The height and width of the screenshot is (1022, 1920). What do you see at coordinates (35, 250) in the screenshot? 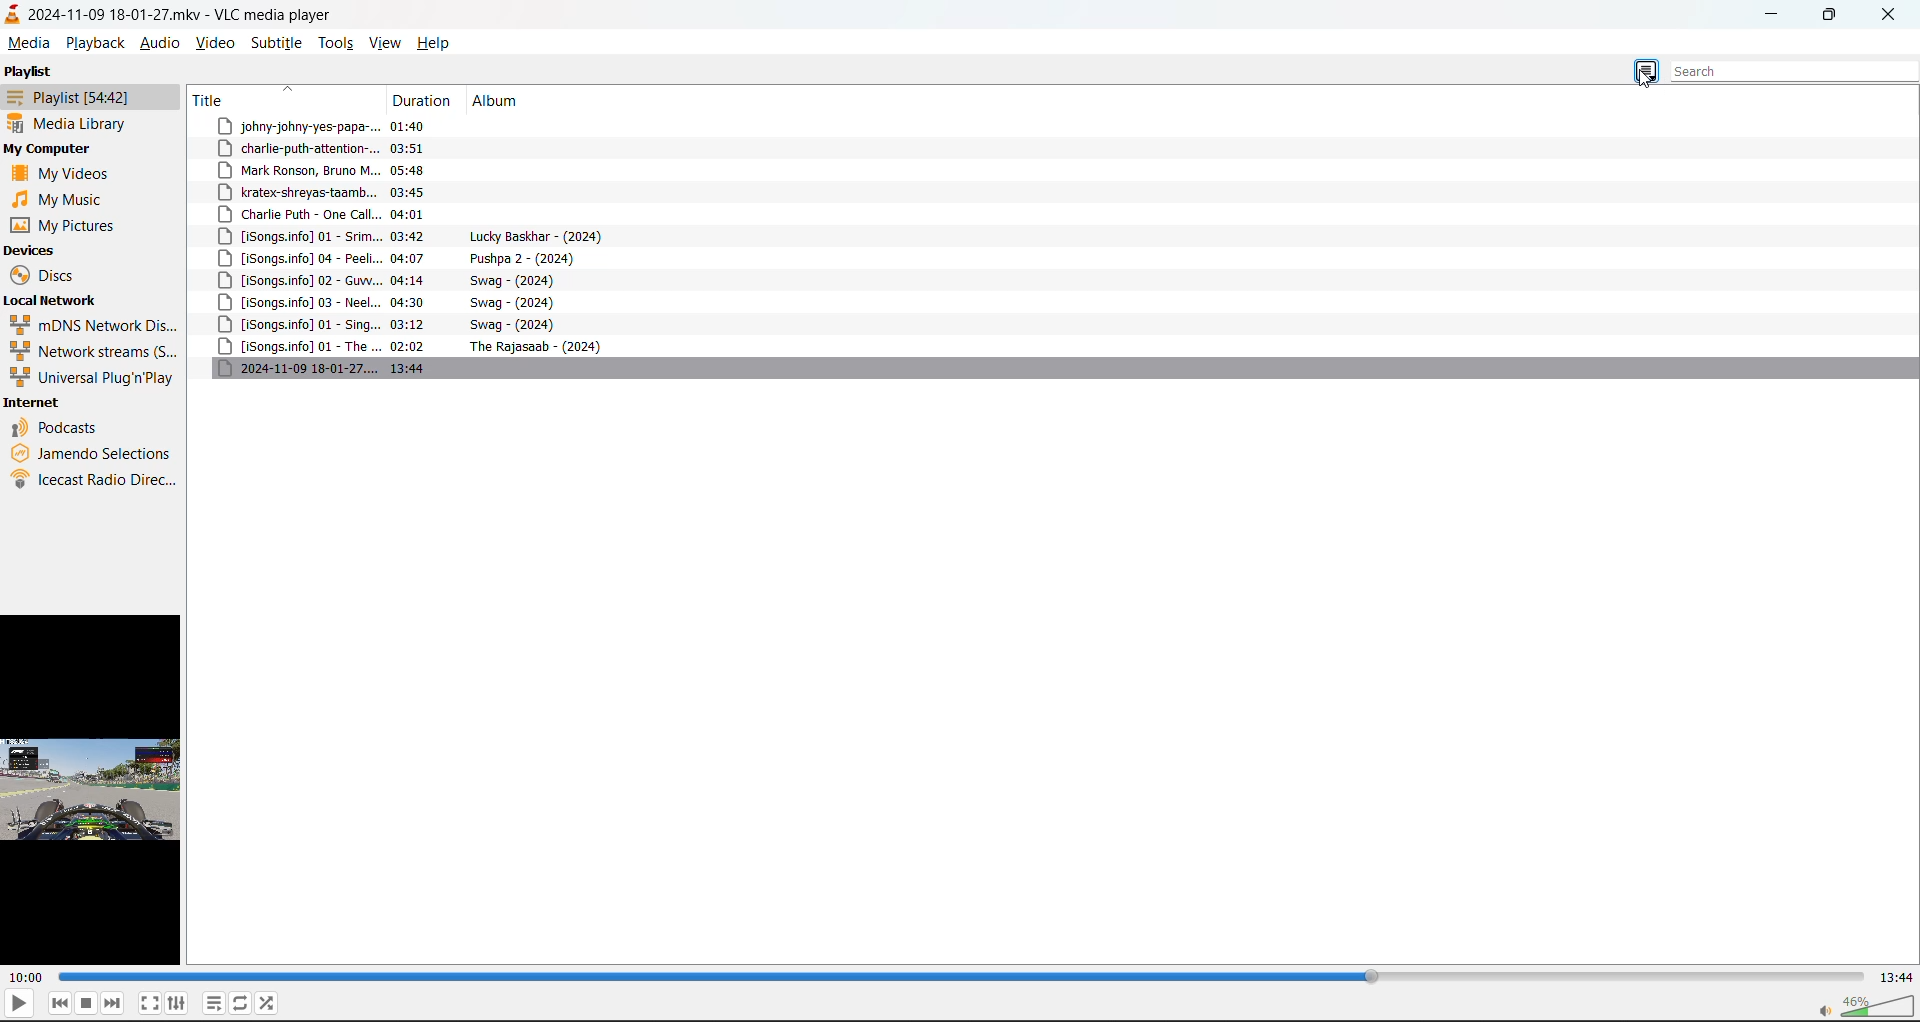
I see `devices` at bounding box center [35, 250].